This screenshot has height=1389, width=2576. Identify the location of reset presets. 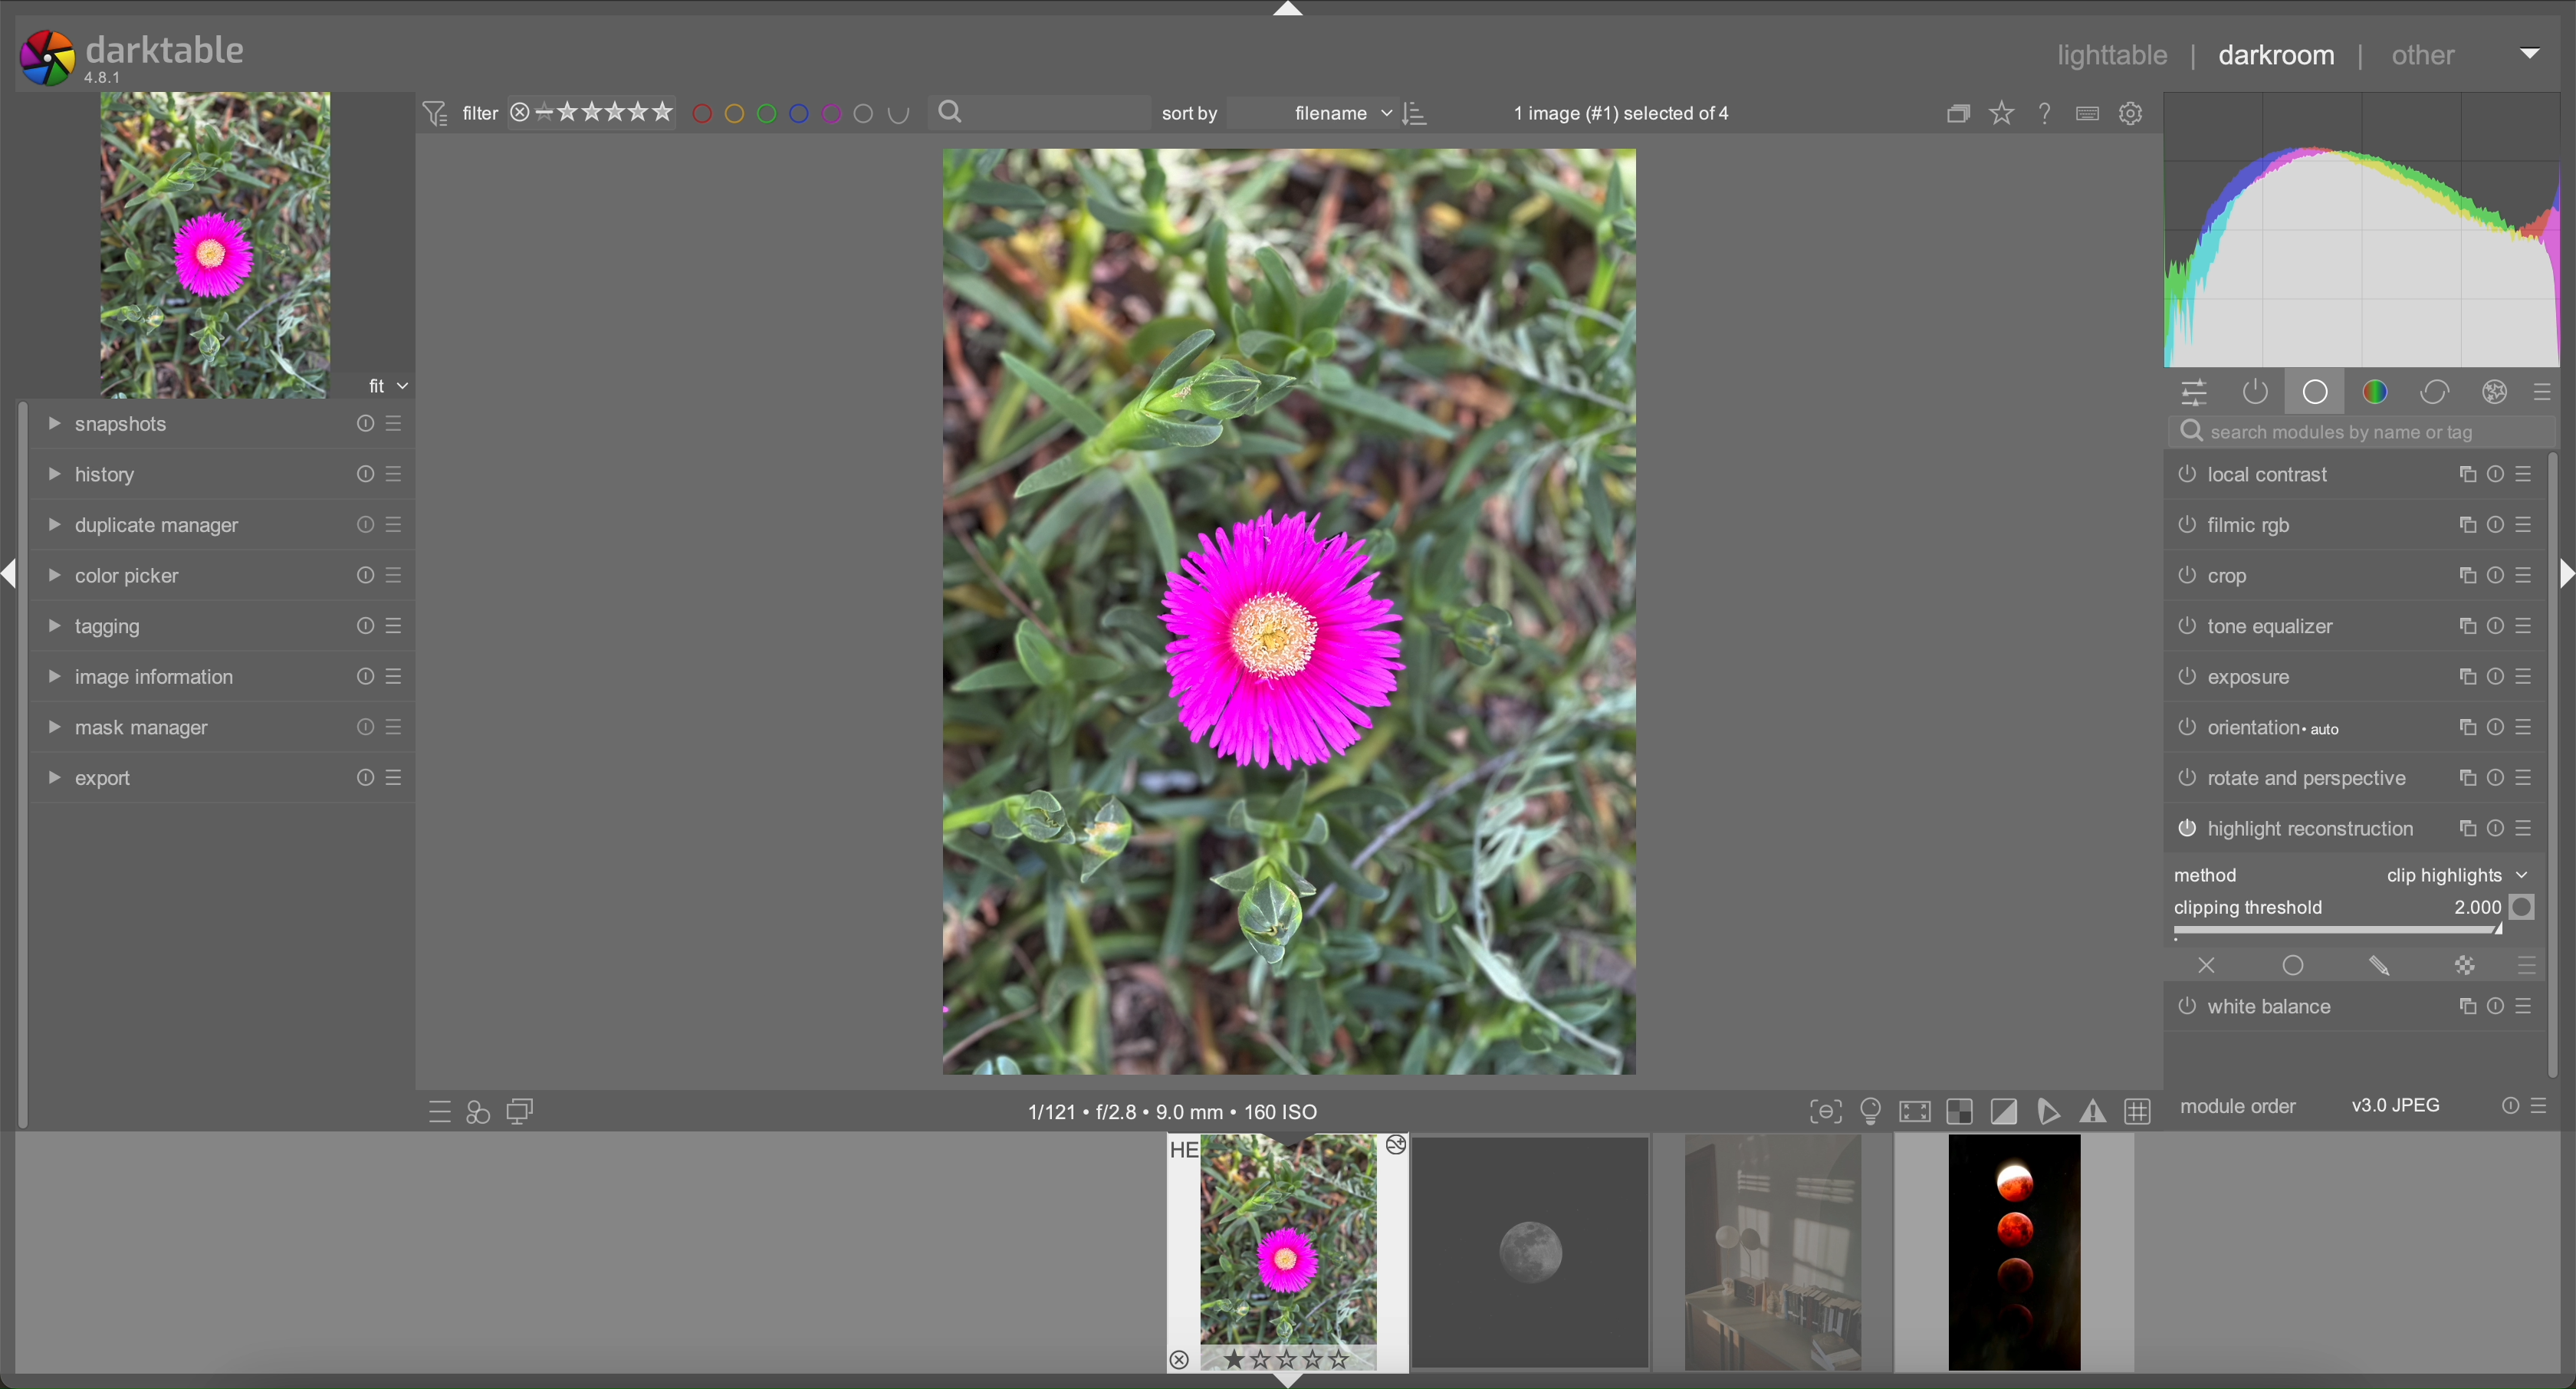
(2494, 574).